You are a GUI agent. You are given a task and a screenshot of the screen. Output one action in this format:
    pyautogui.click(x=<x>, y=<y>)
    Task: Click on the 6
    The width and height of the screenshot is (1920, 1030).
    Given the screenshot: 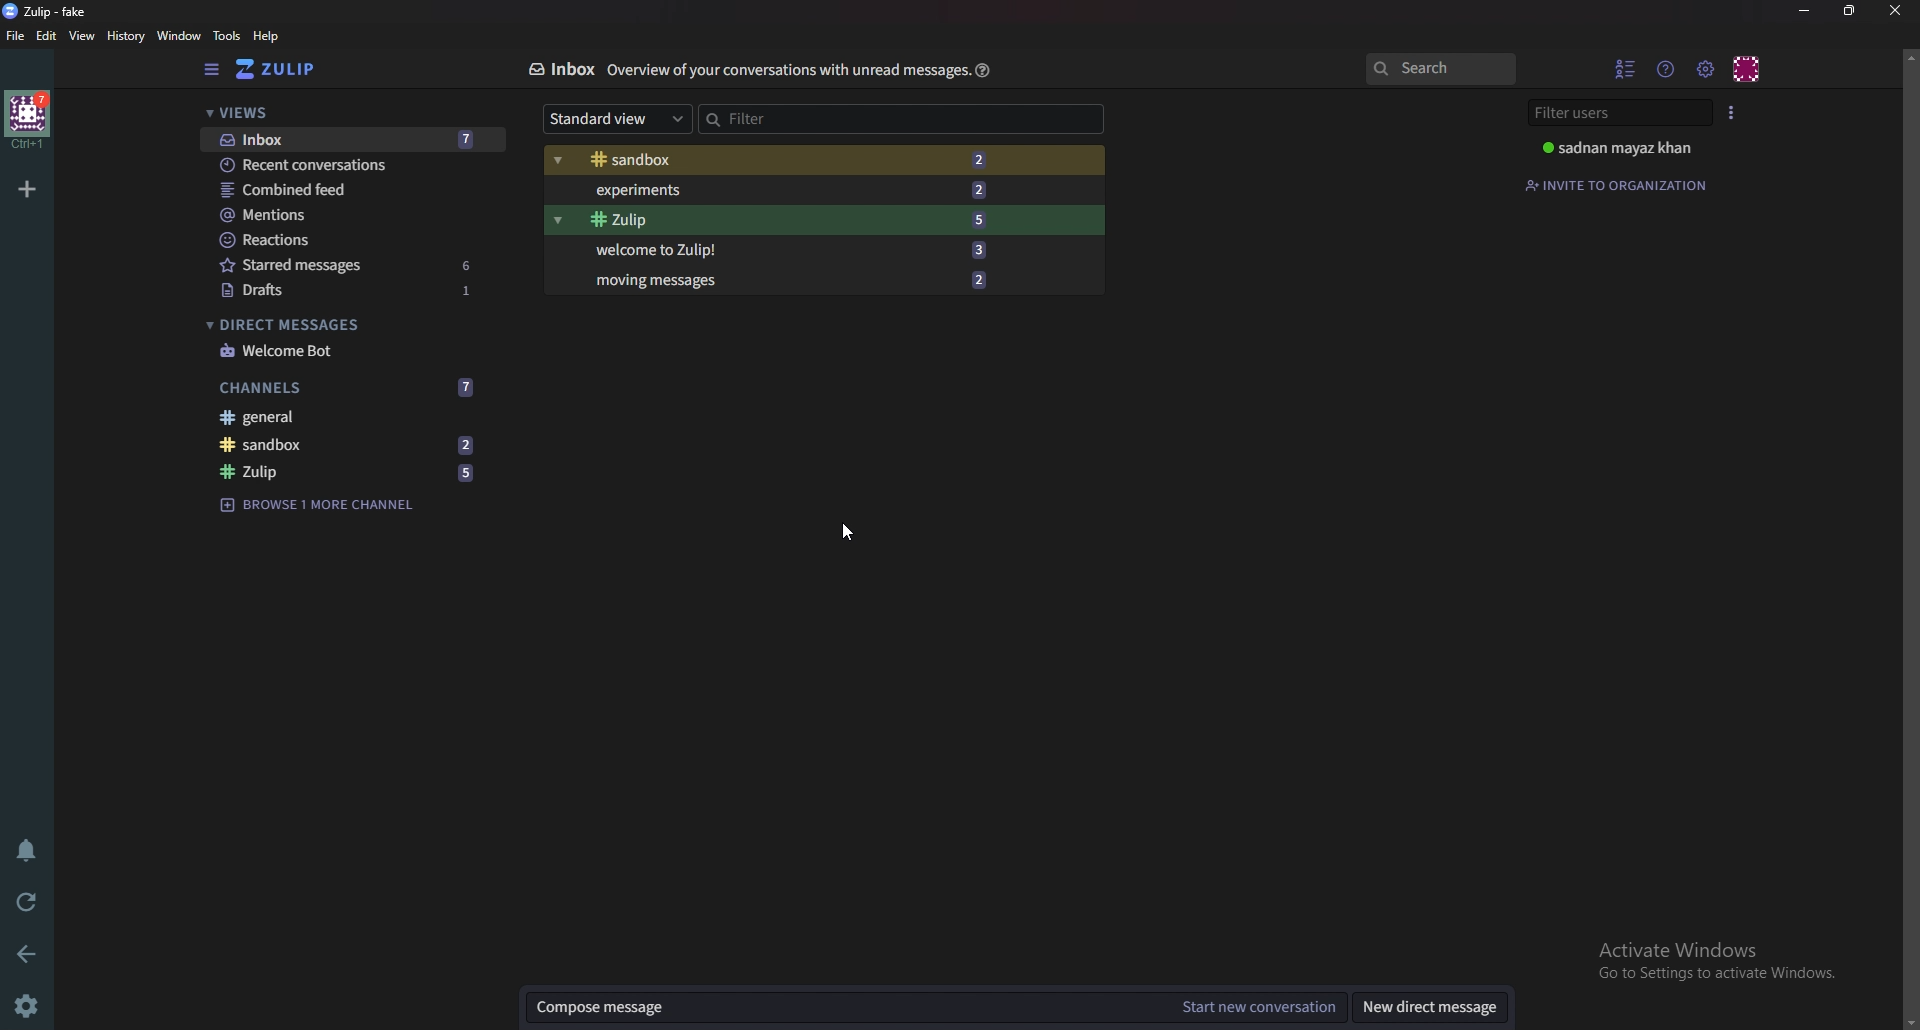 What is the action you would take?
    pyautogui.click(x=471, y=263)
    